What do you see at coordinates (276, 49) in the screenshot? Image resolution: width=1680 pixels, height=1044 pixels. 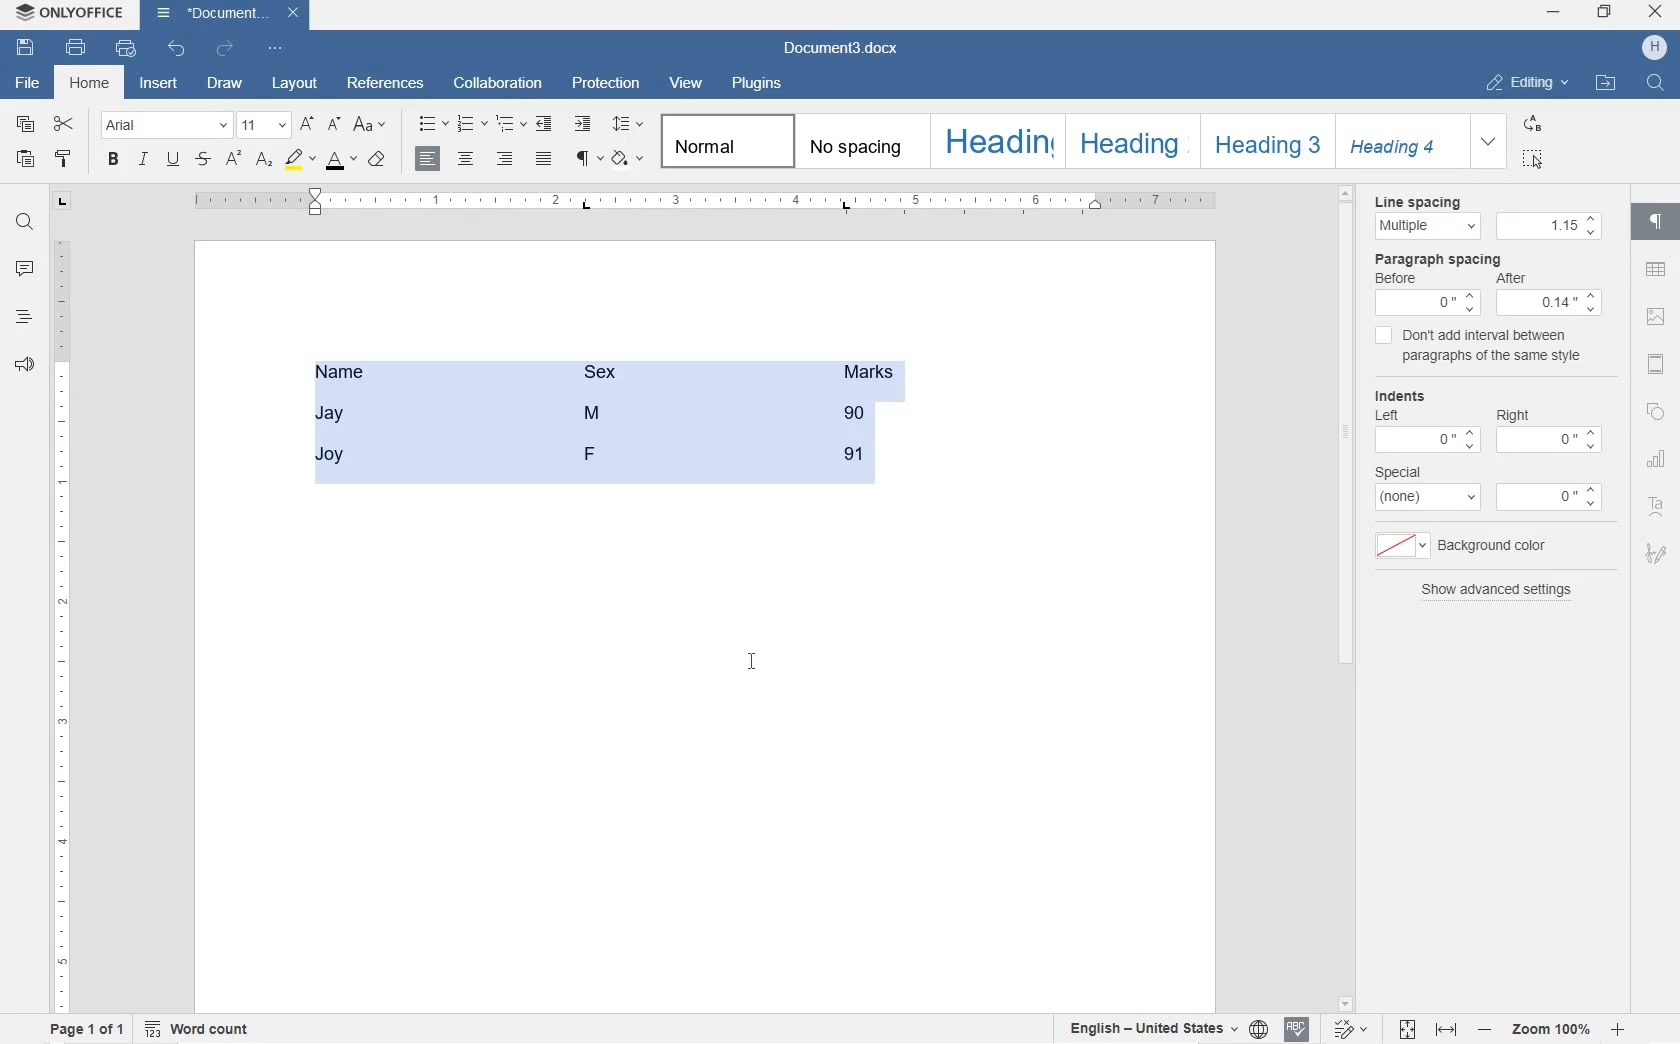 I see `CUSTOMIZE QUICK ACCESSTOOLBAR` at bounding box center [276, 49].